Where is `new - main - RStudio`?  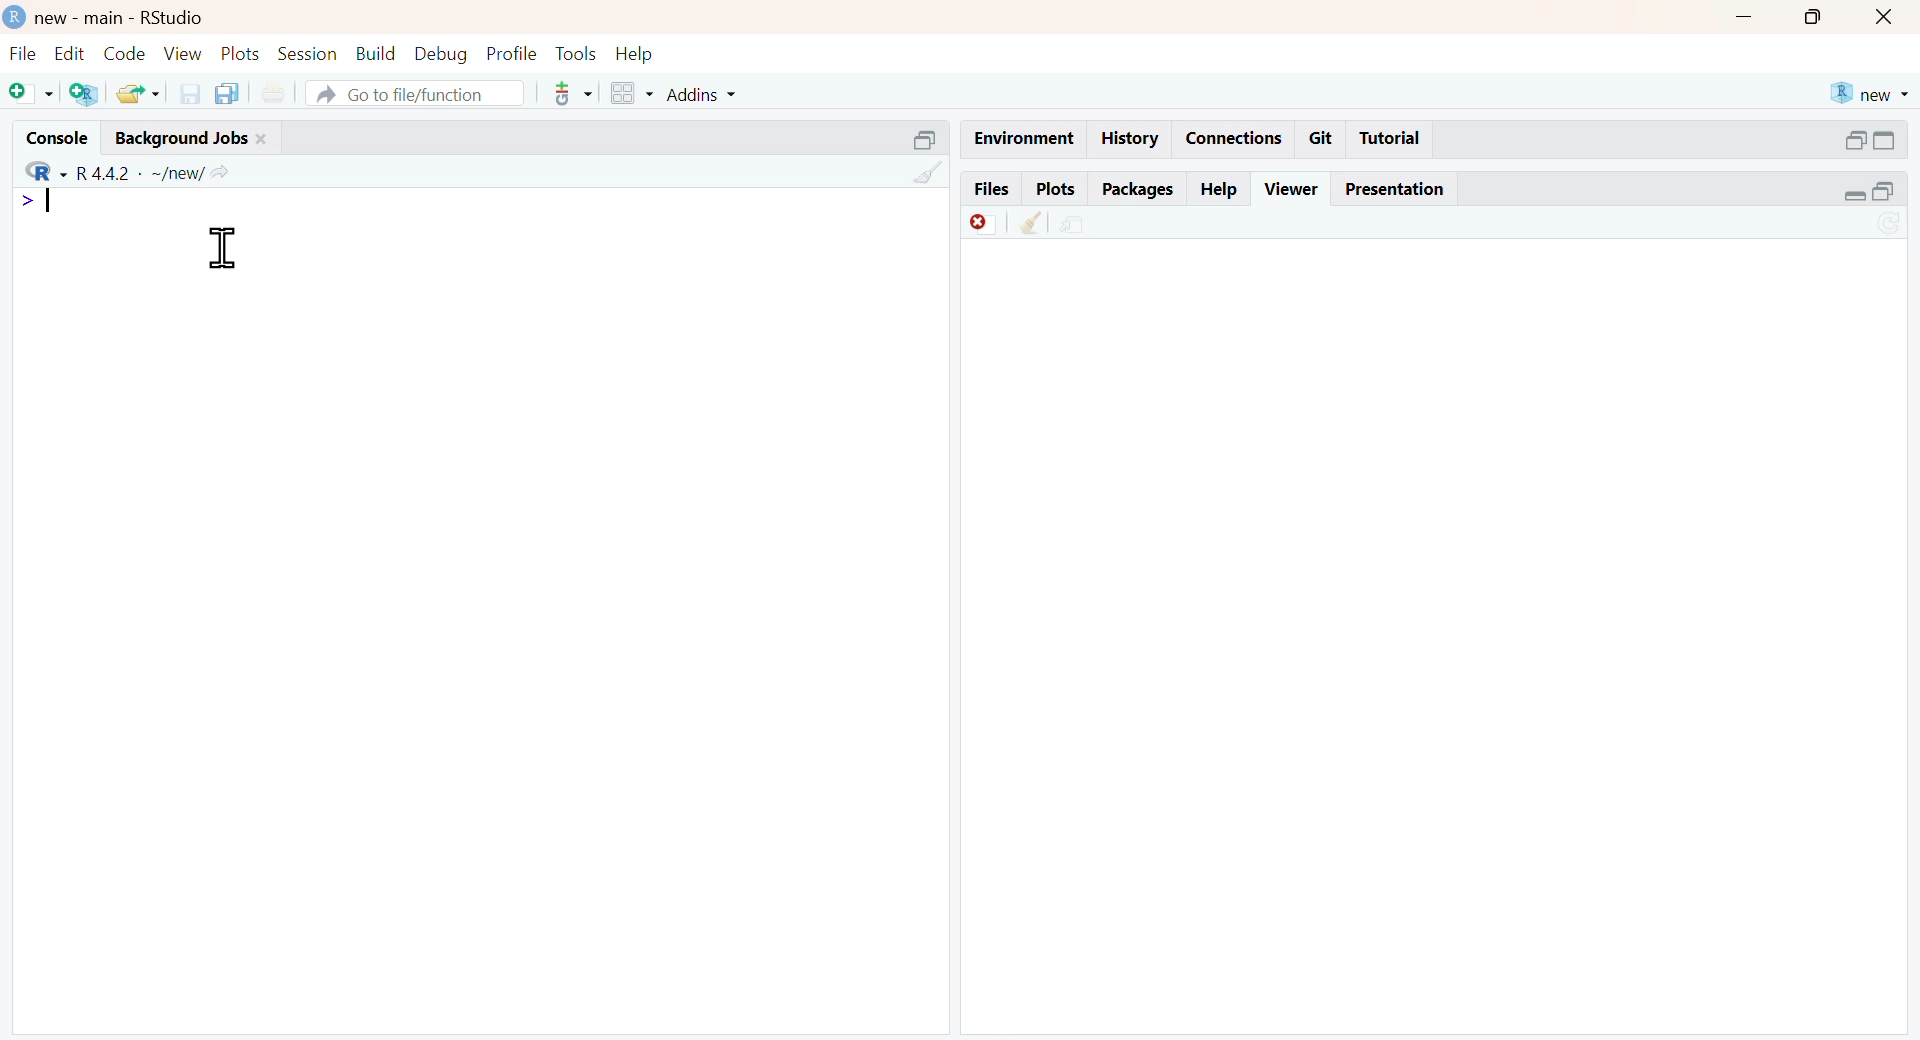
new - main - RStudio is located at coordinates (123, 19).